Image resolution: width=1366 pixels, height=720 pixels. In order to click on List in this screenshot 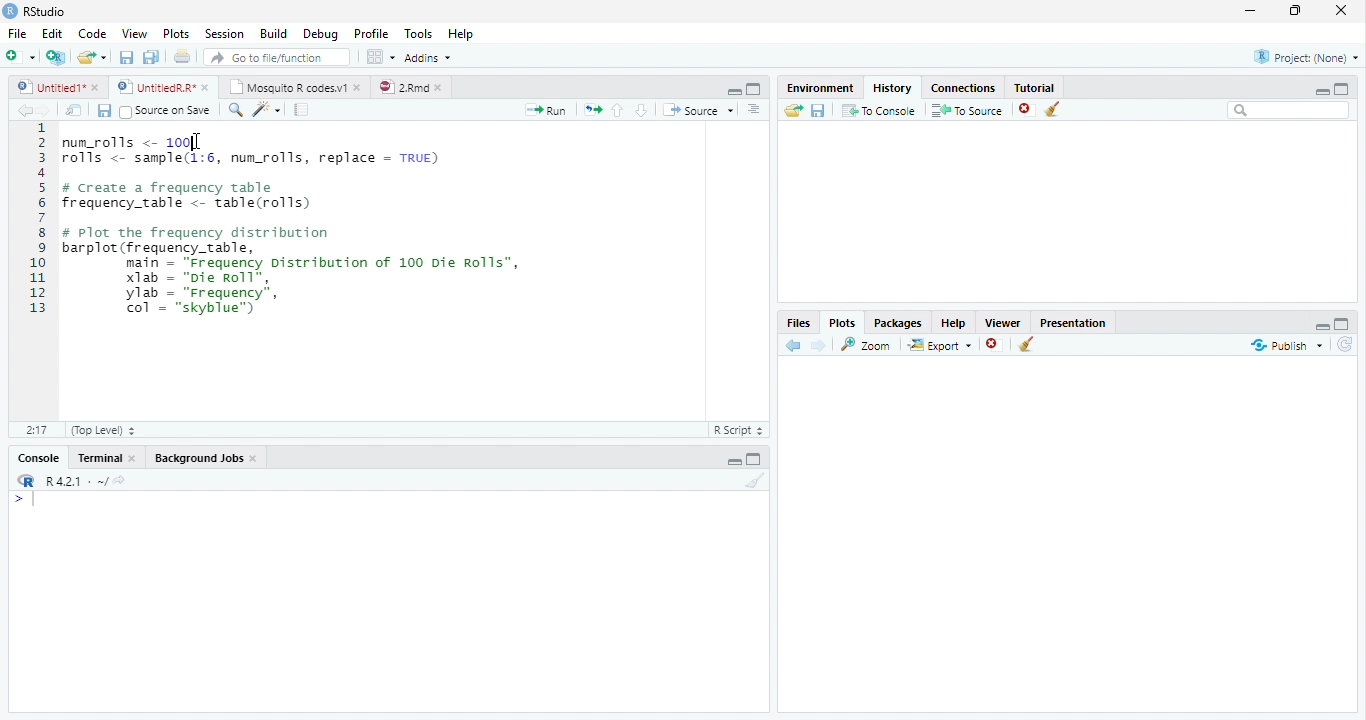, I will do `click(756, 111)`.